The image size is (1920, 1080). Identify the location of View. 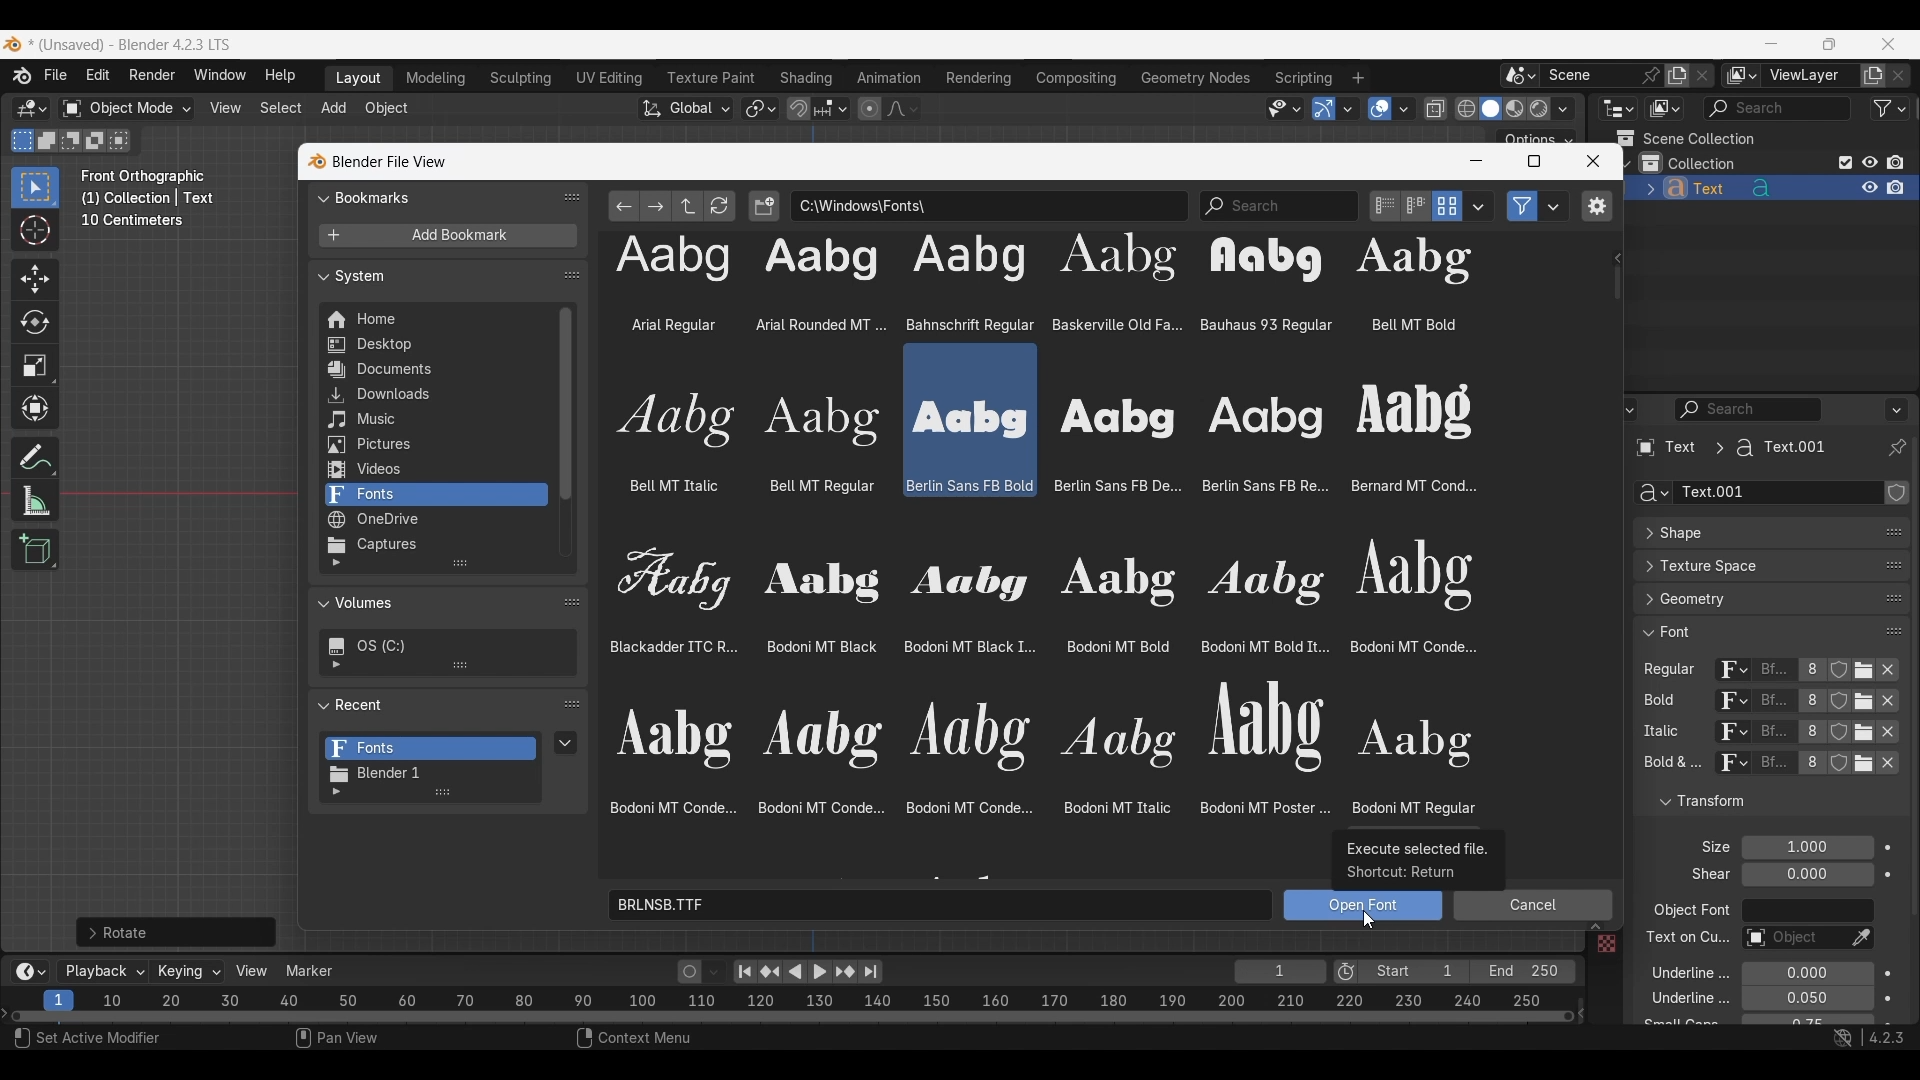
(252, 971).